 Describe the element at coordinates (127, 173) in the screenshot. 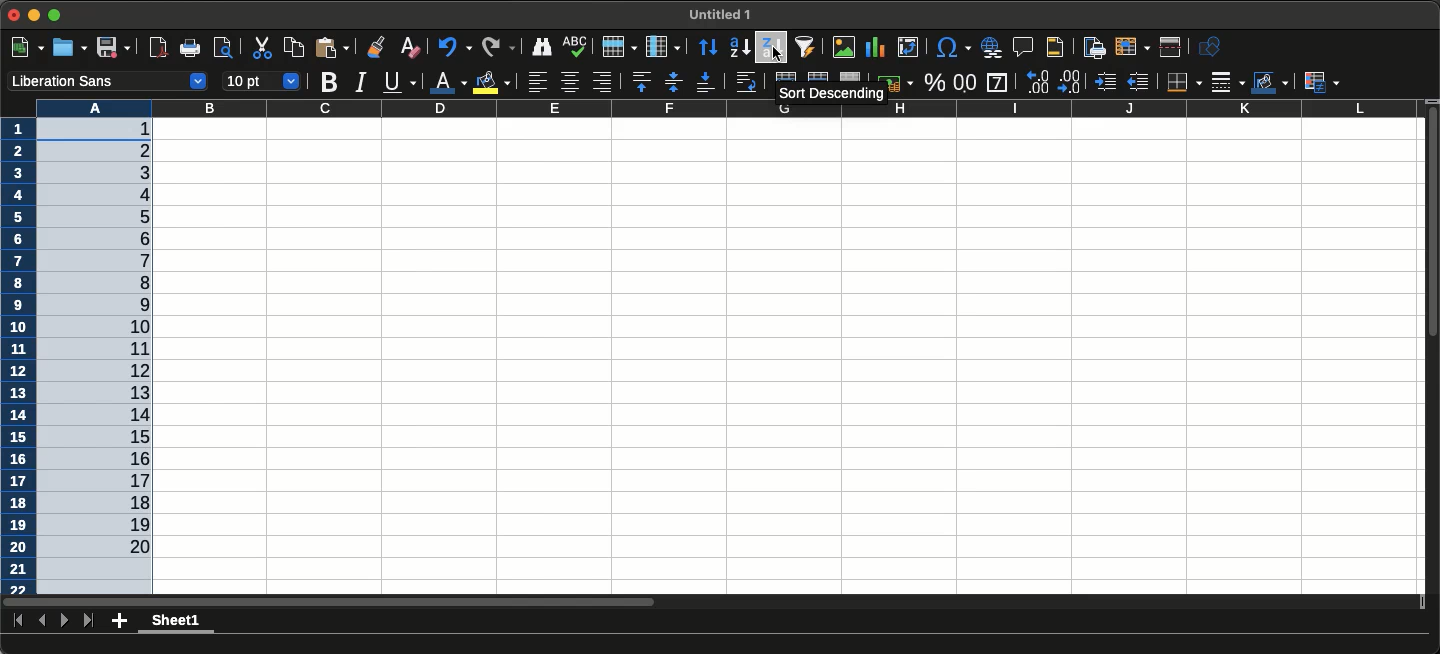

I see `3` at that location.